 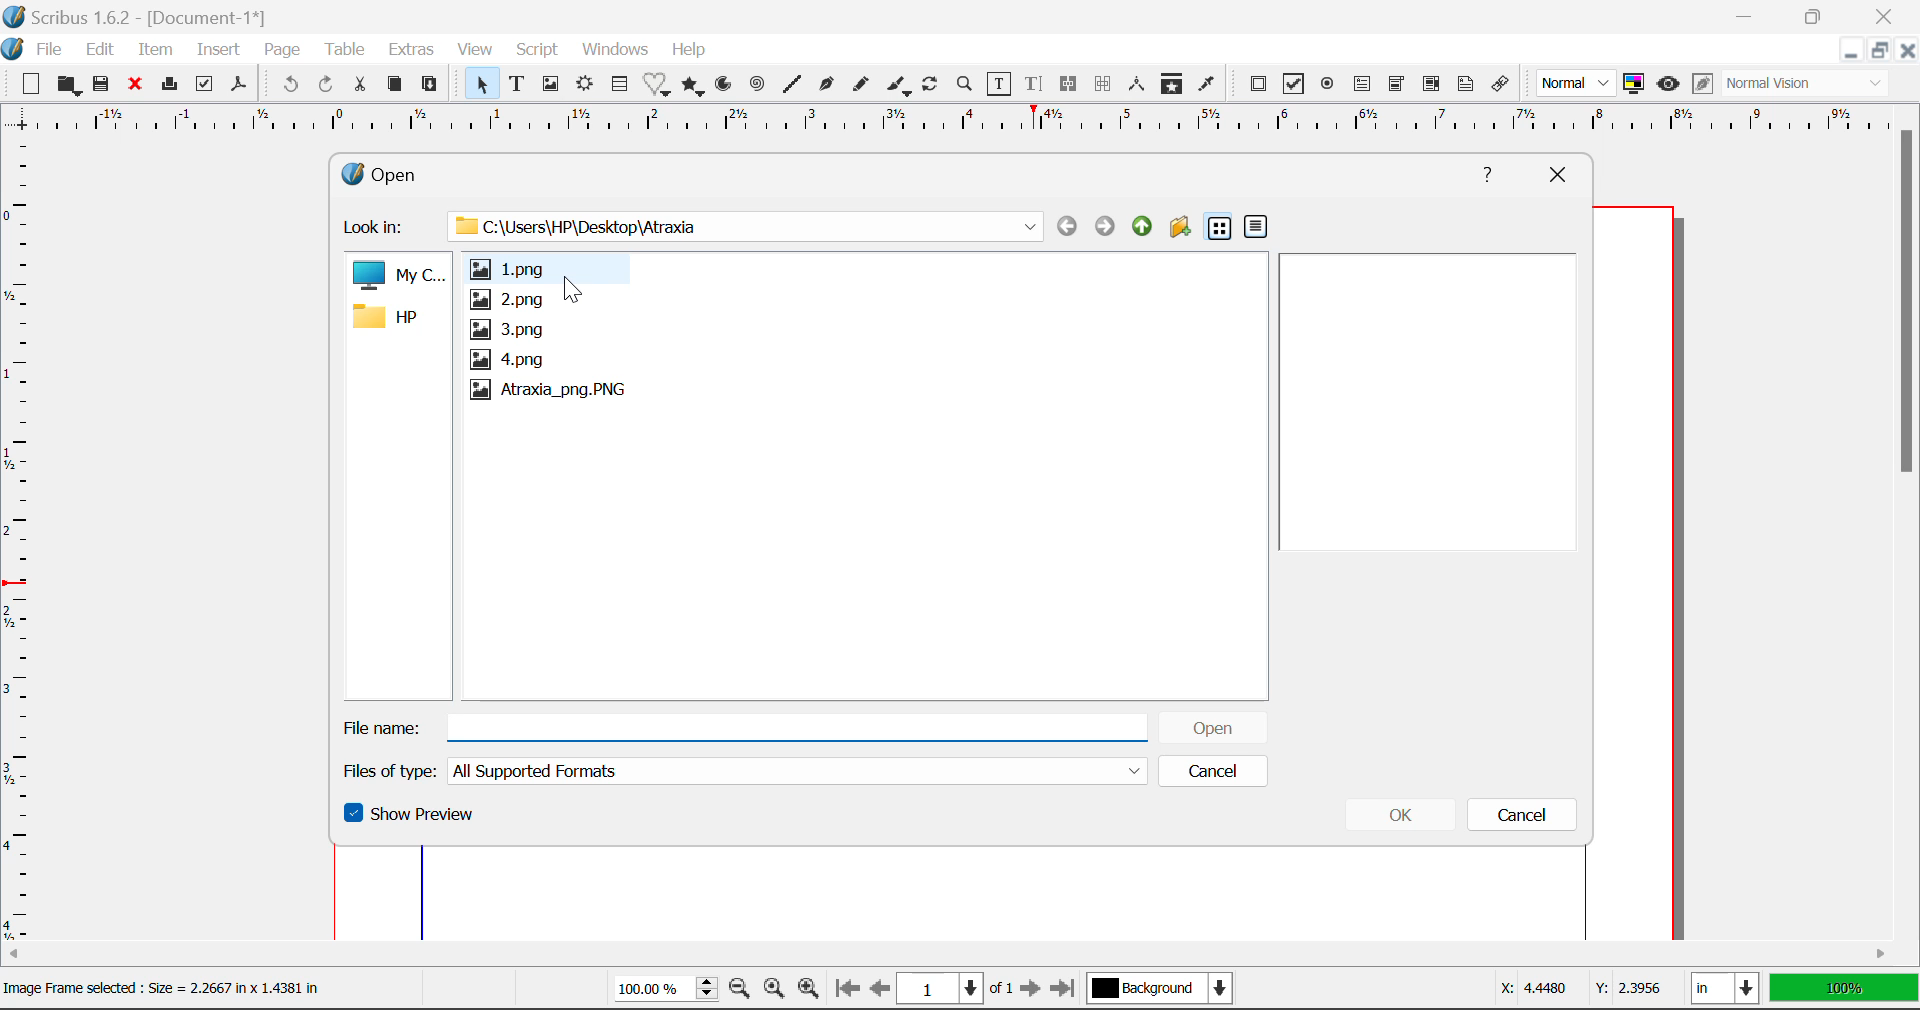 I want to click on Close, so click(x=1555, y=173).